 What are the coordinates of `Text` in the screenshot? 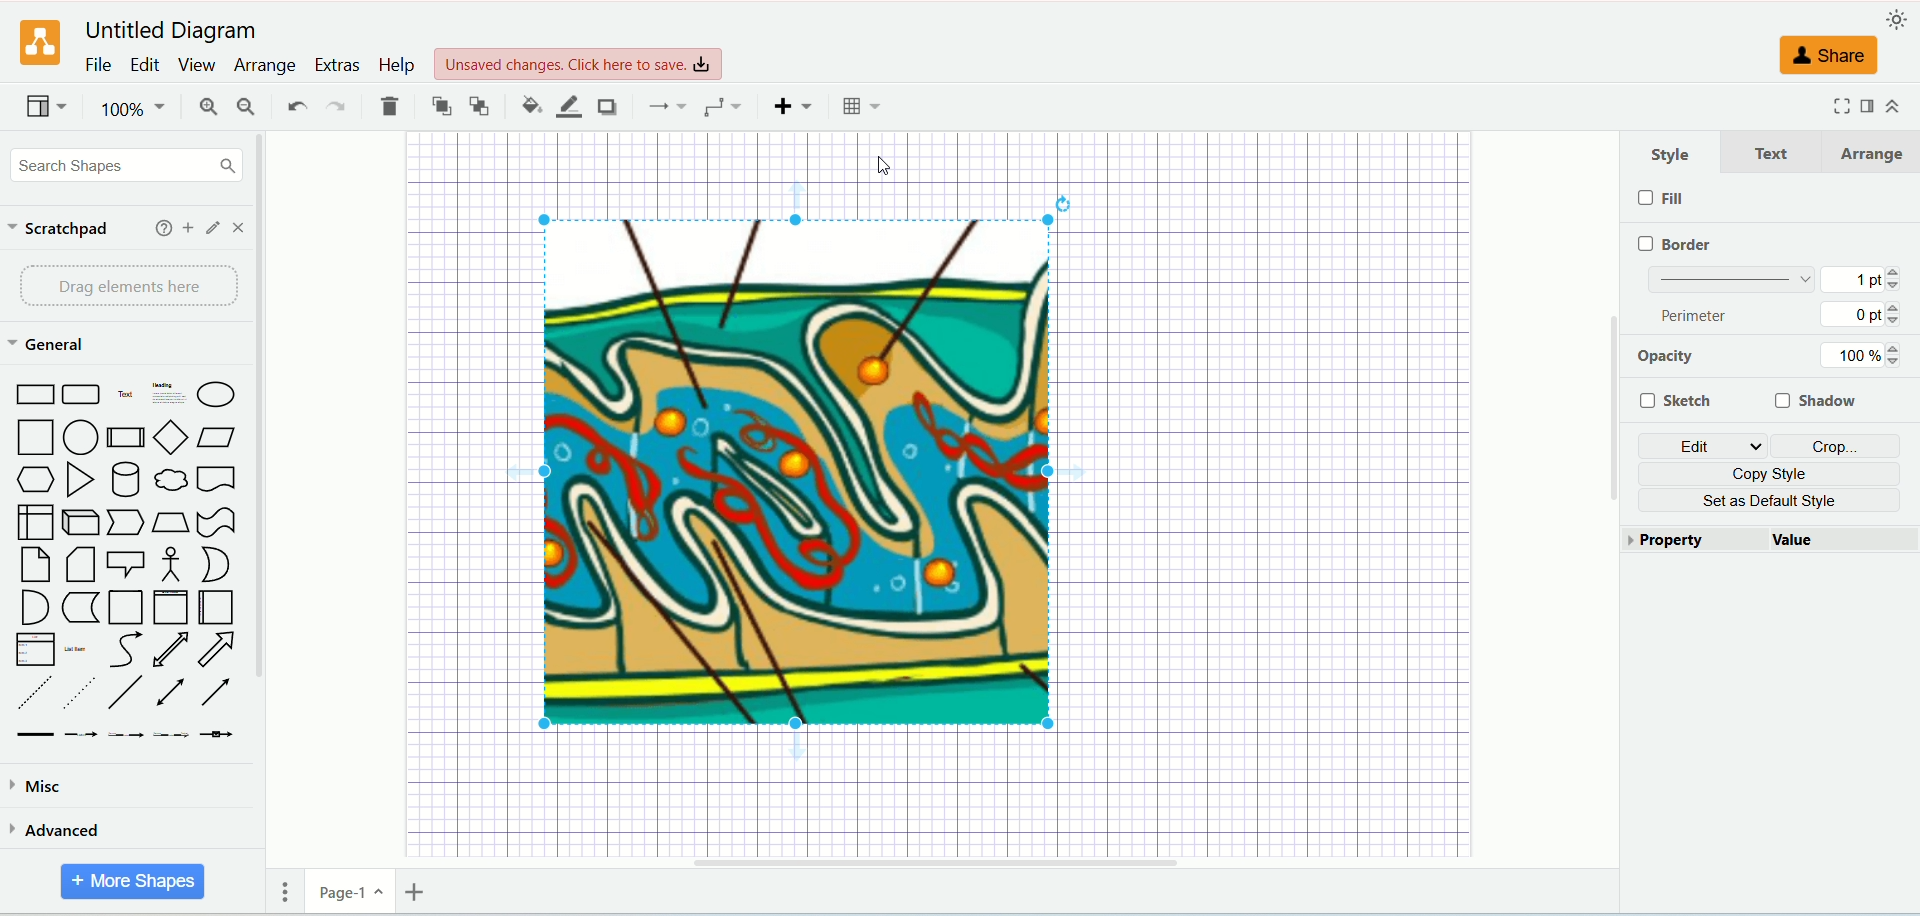 It's located at (126, 396).